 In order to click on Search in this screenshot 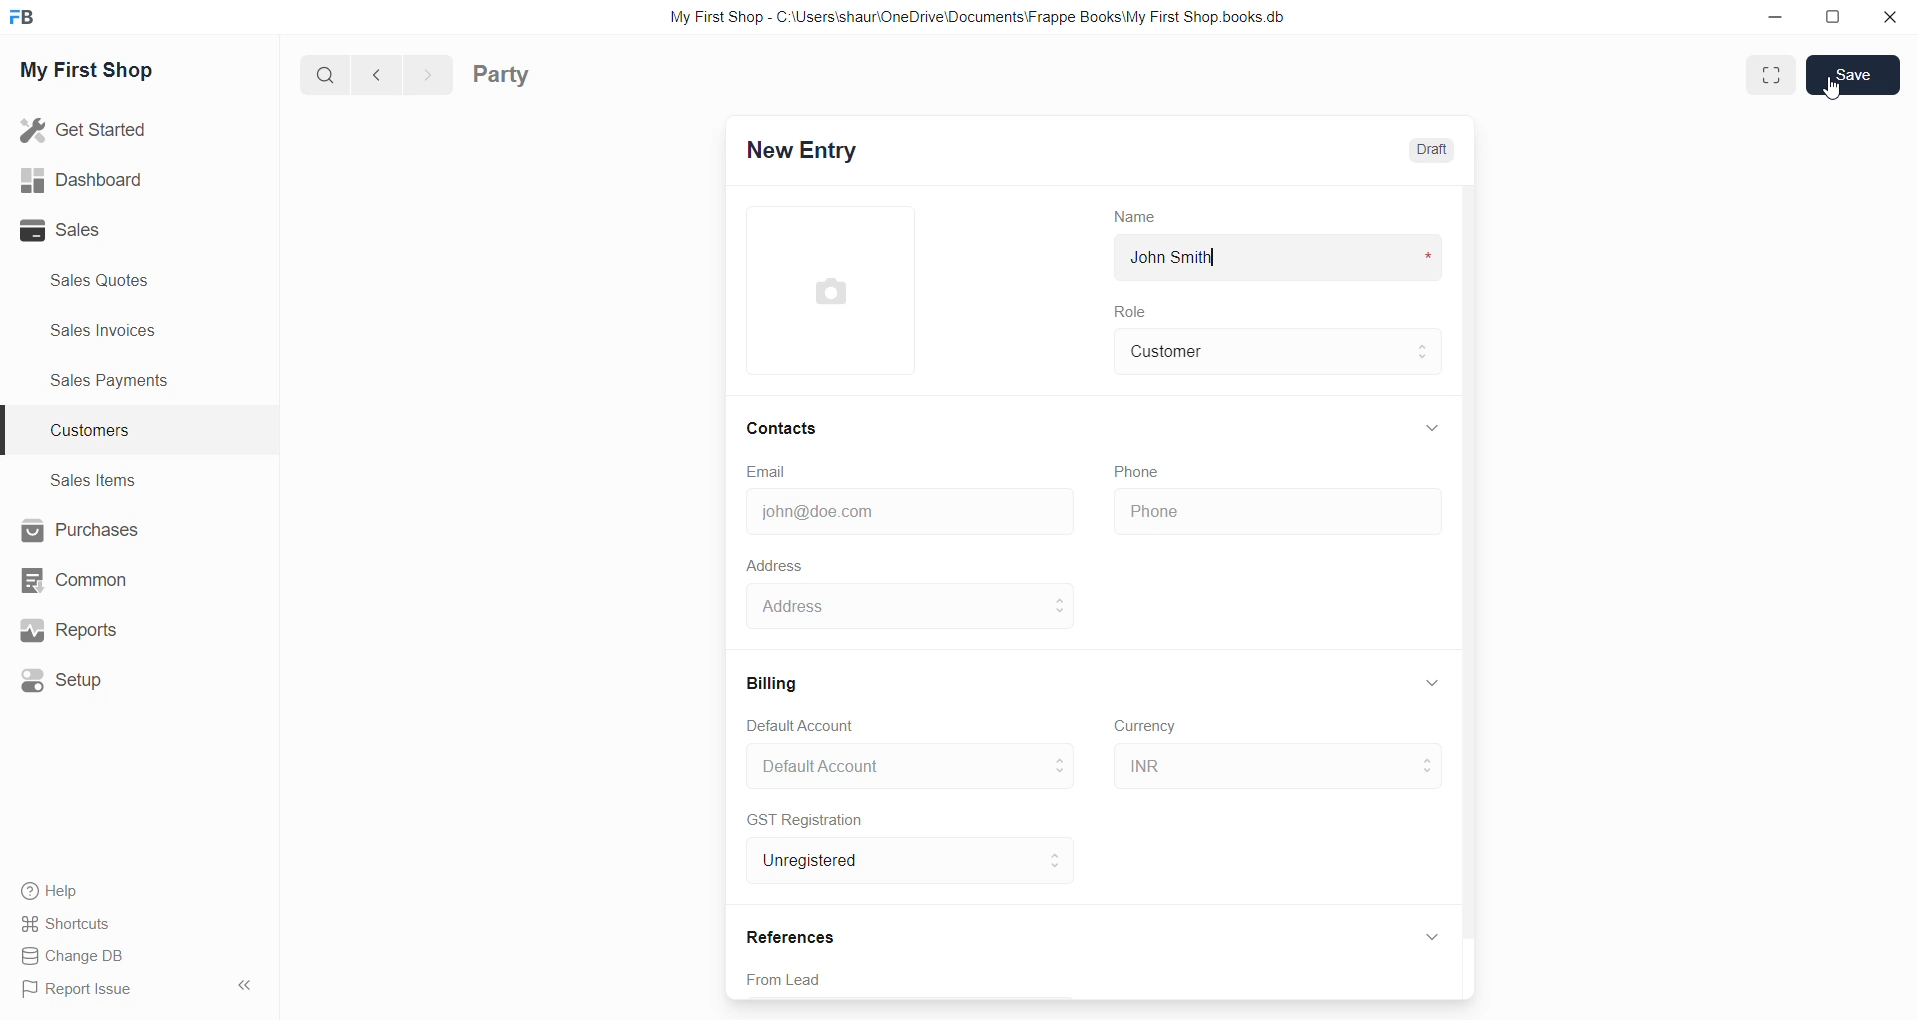, I will do `click(325, 77)`.